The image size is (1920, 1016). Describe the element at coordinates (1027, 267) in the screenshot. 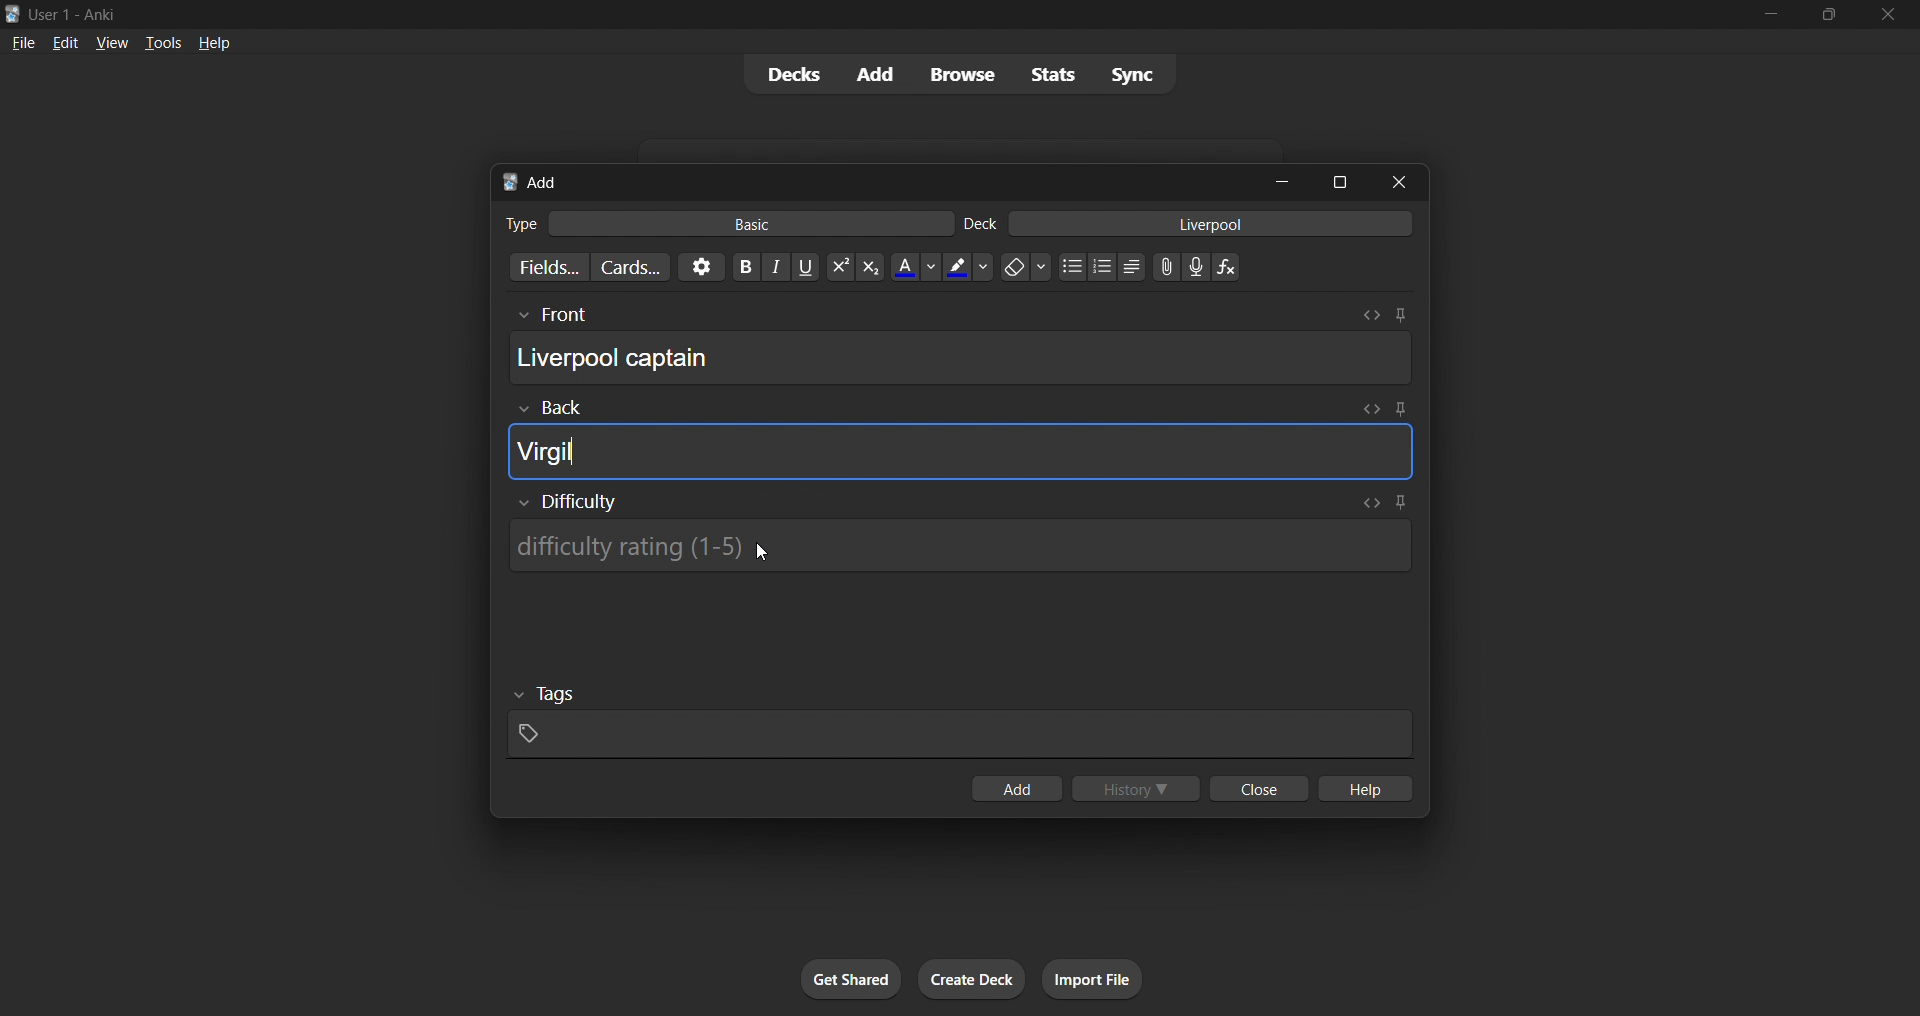

I see `Remove formatting options` at that location.